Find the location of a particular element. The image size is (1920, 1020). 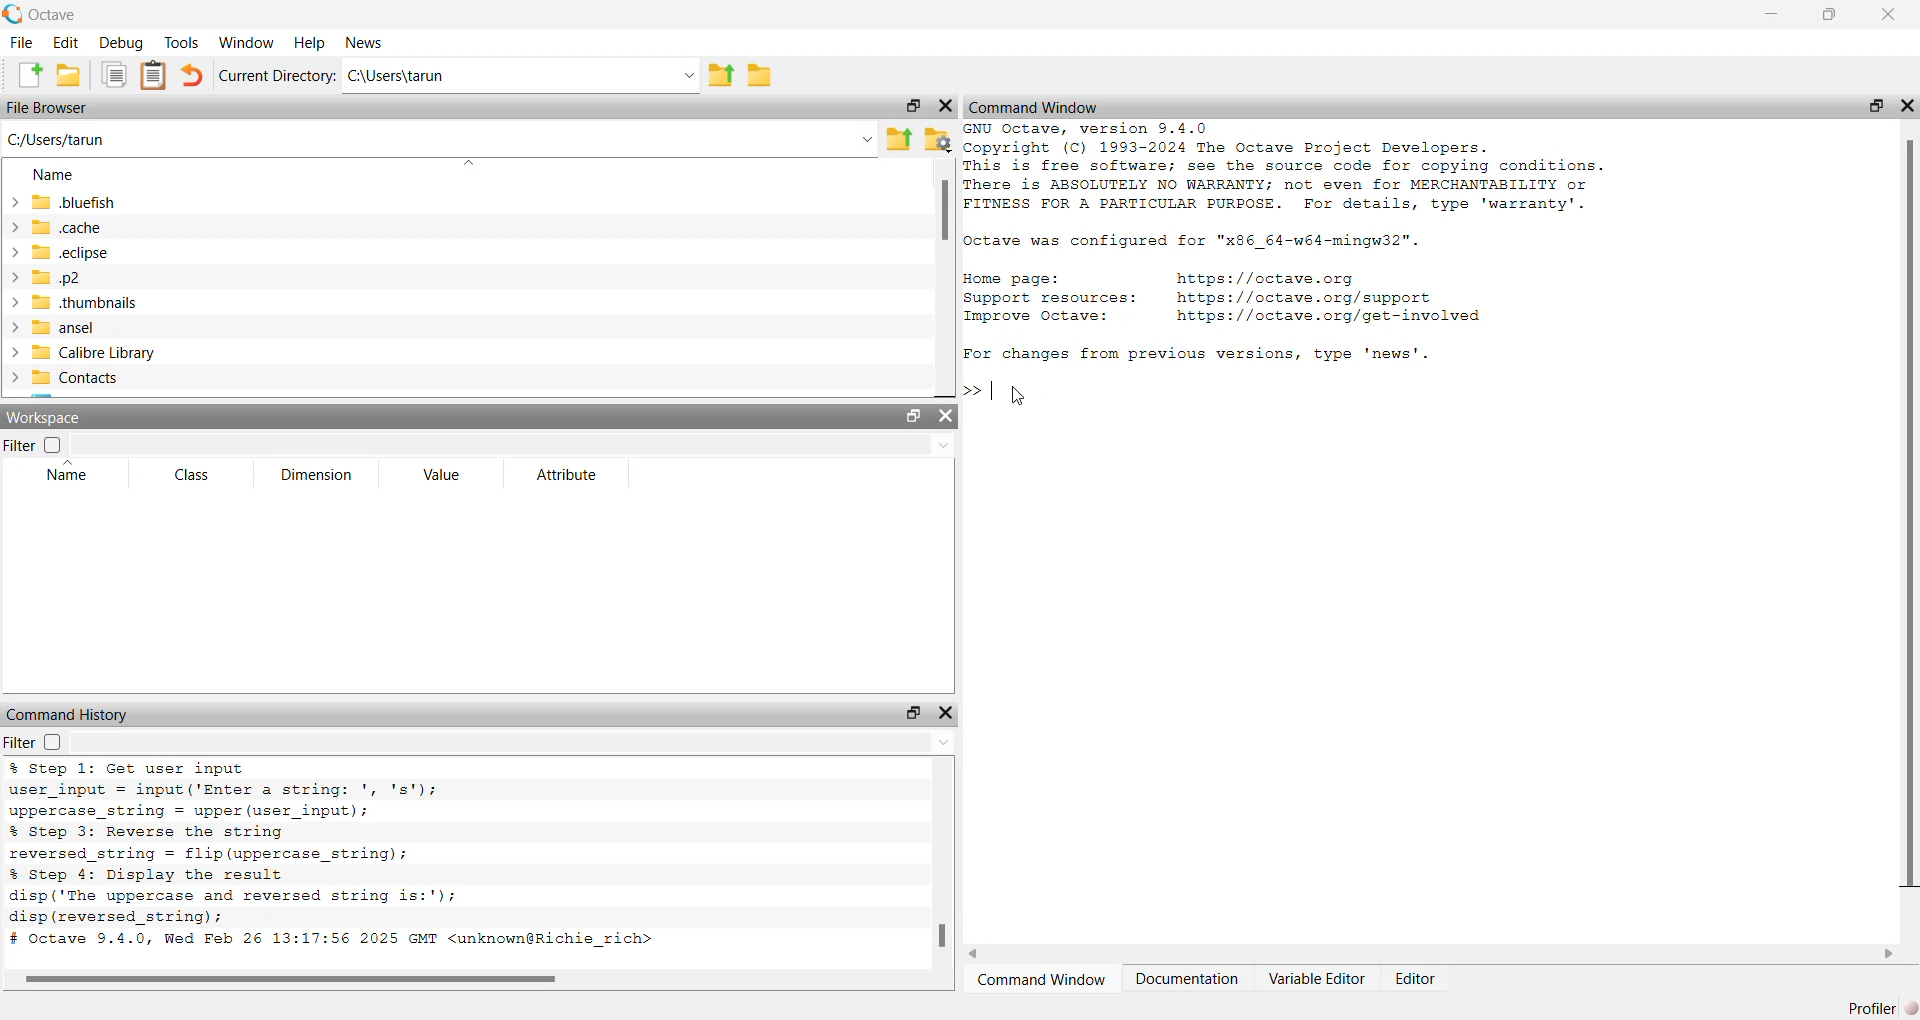

unlock widget is located at coordinates (910, 414).